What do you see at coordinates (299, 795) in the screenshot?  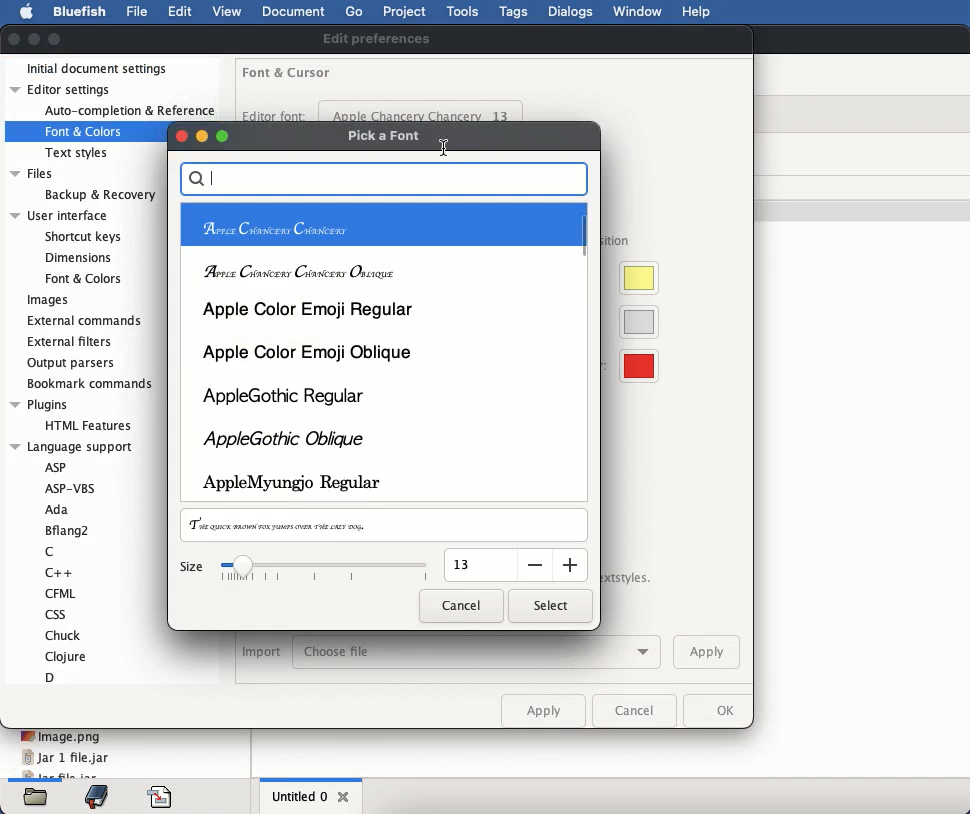 I see `untitled` at bounding box center [299, 795].